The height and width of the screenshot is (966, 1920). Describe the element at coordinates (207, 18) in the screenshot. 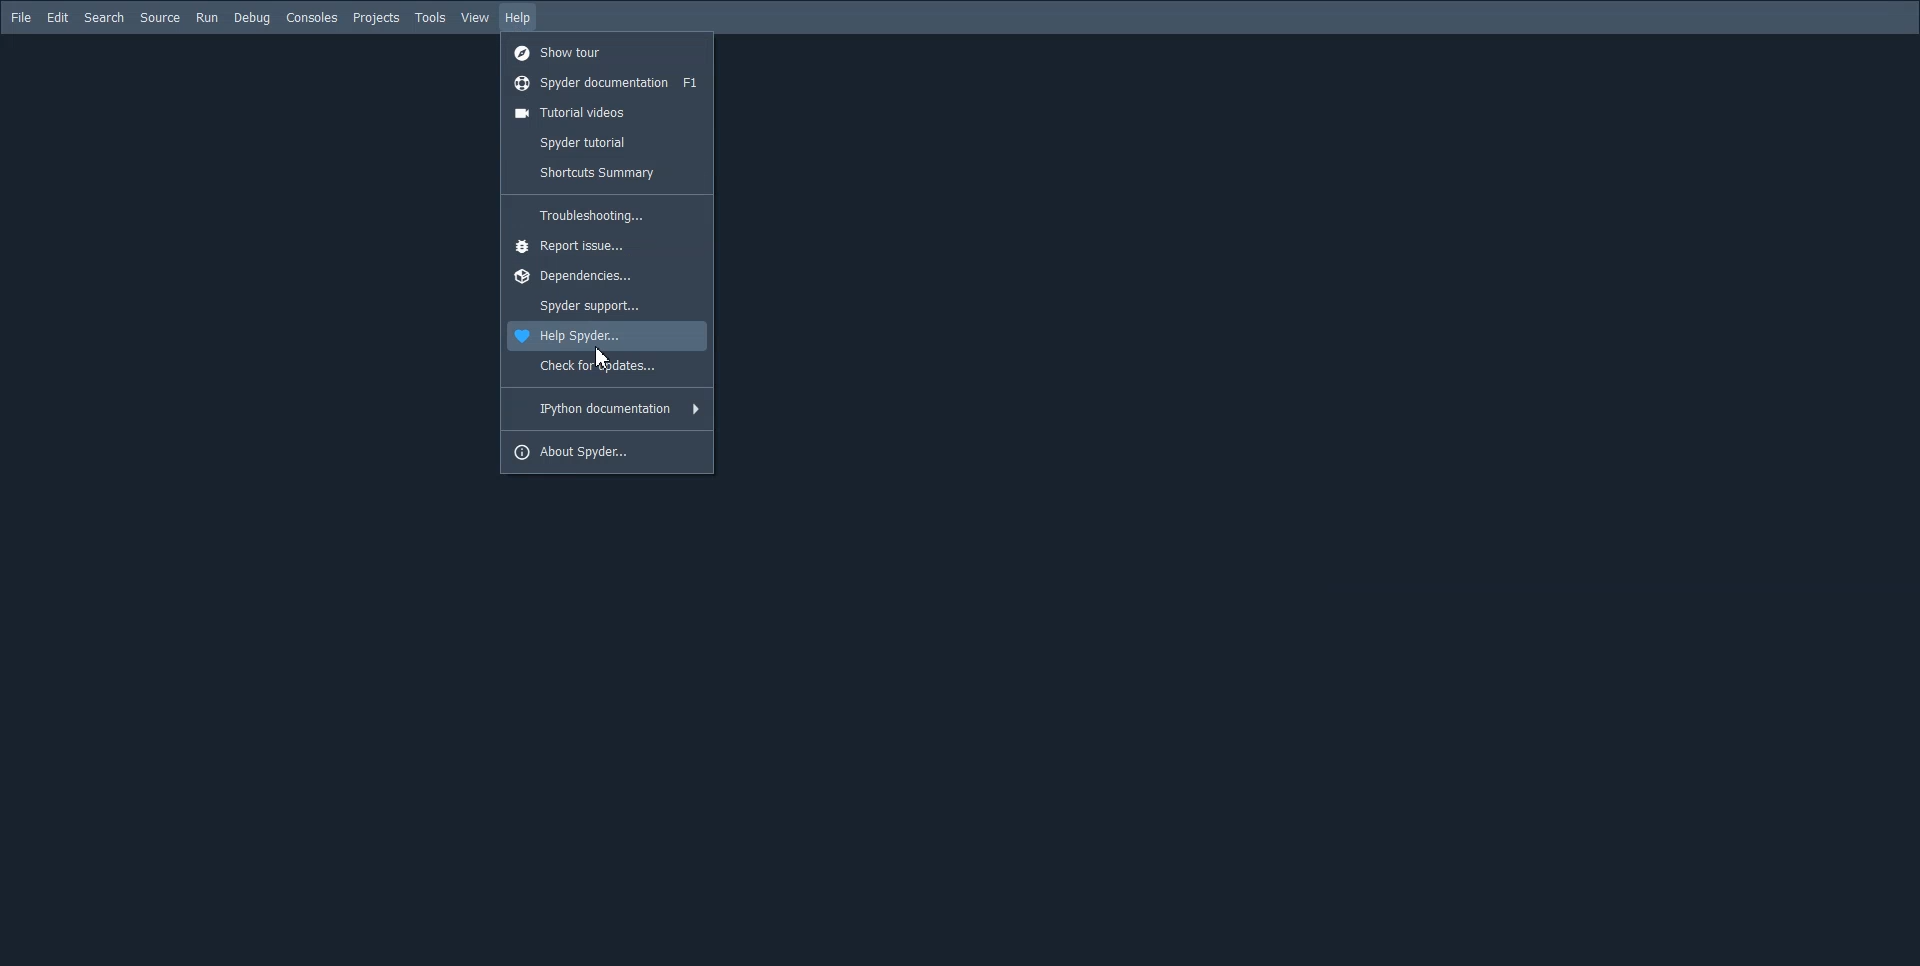

I see `Run` at that location.